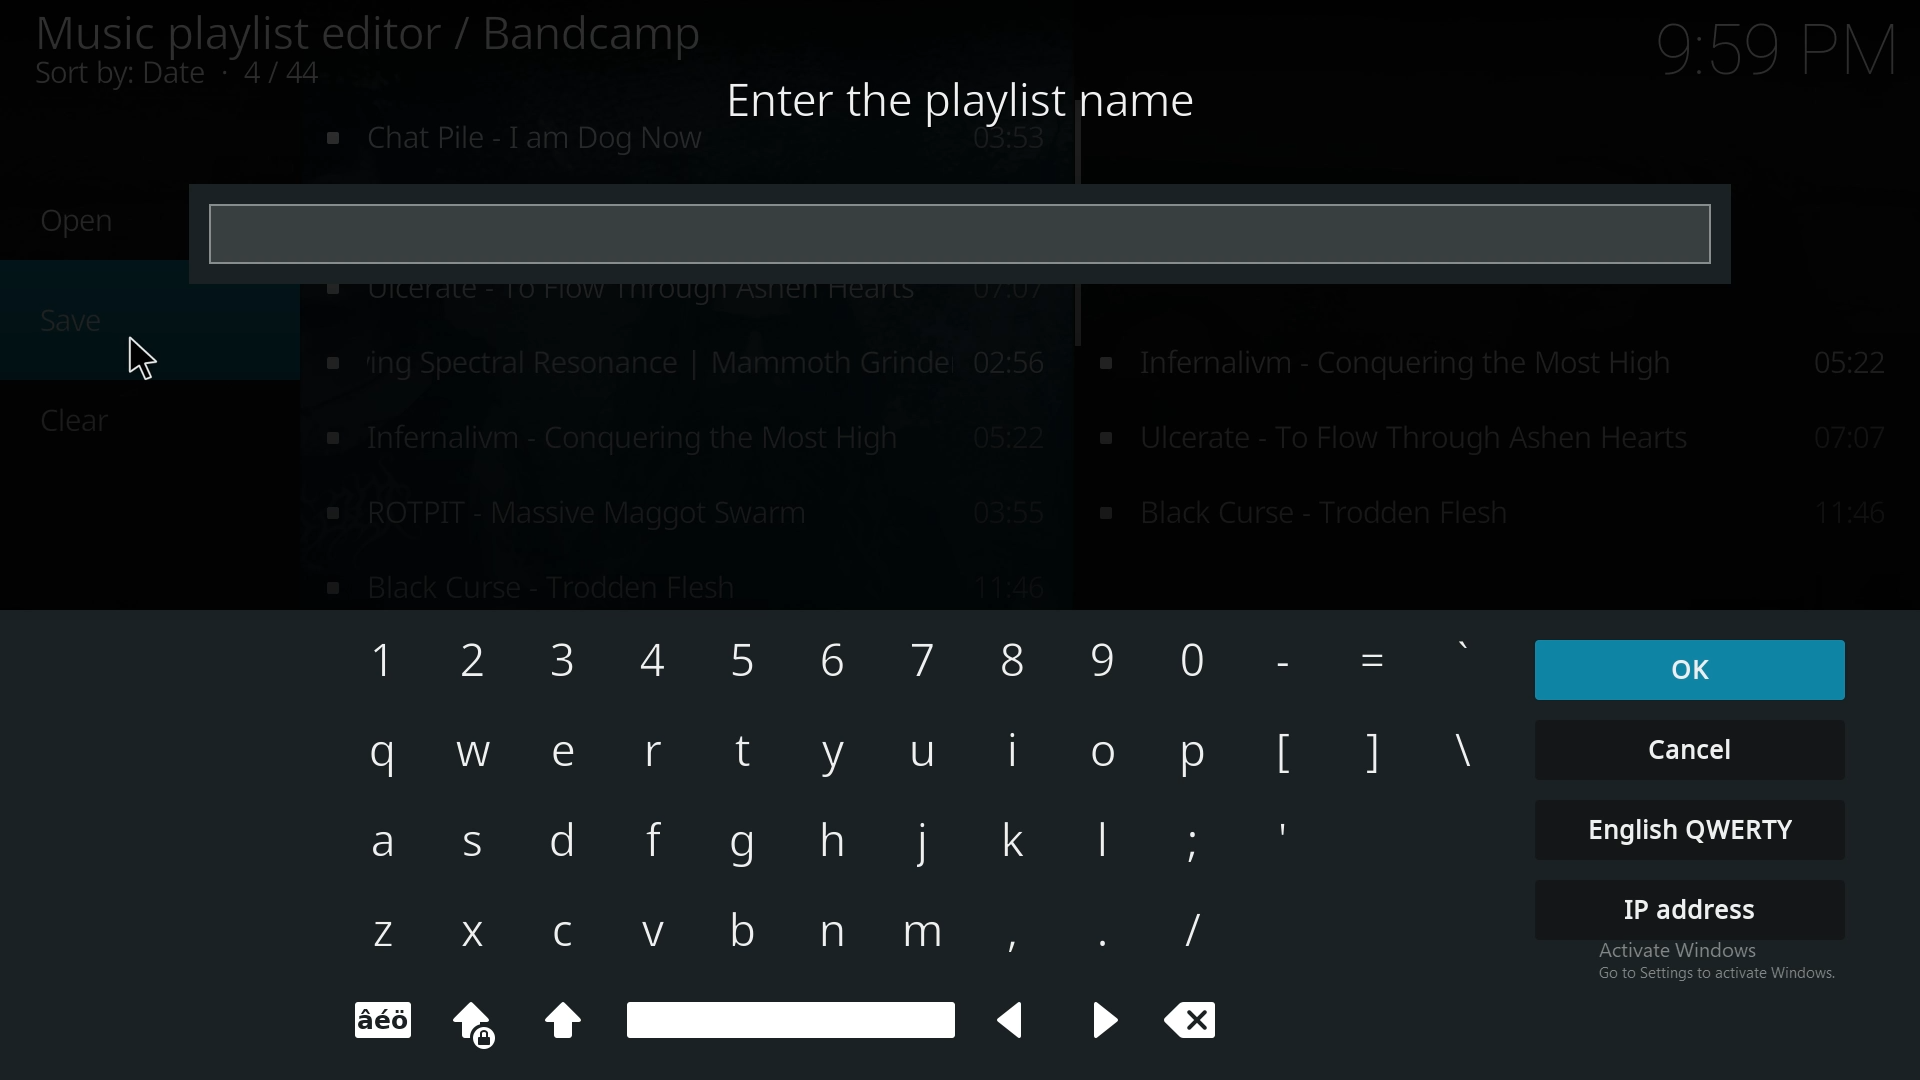 Image resolution: width=1920 pixels, height=1080 pixels. Describe the element at coordinates (1288, 829) in the screenshot. I see `keyboard input` at that location.